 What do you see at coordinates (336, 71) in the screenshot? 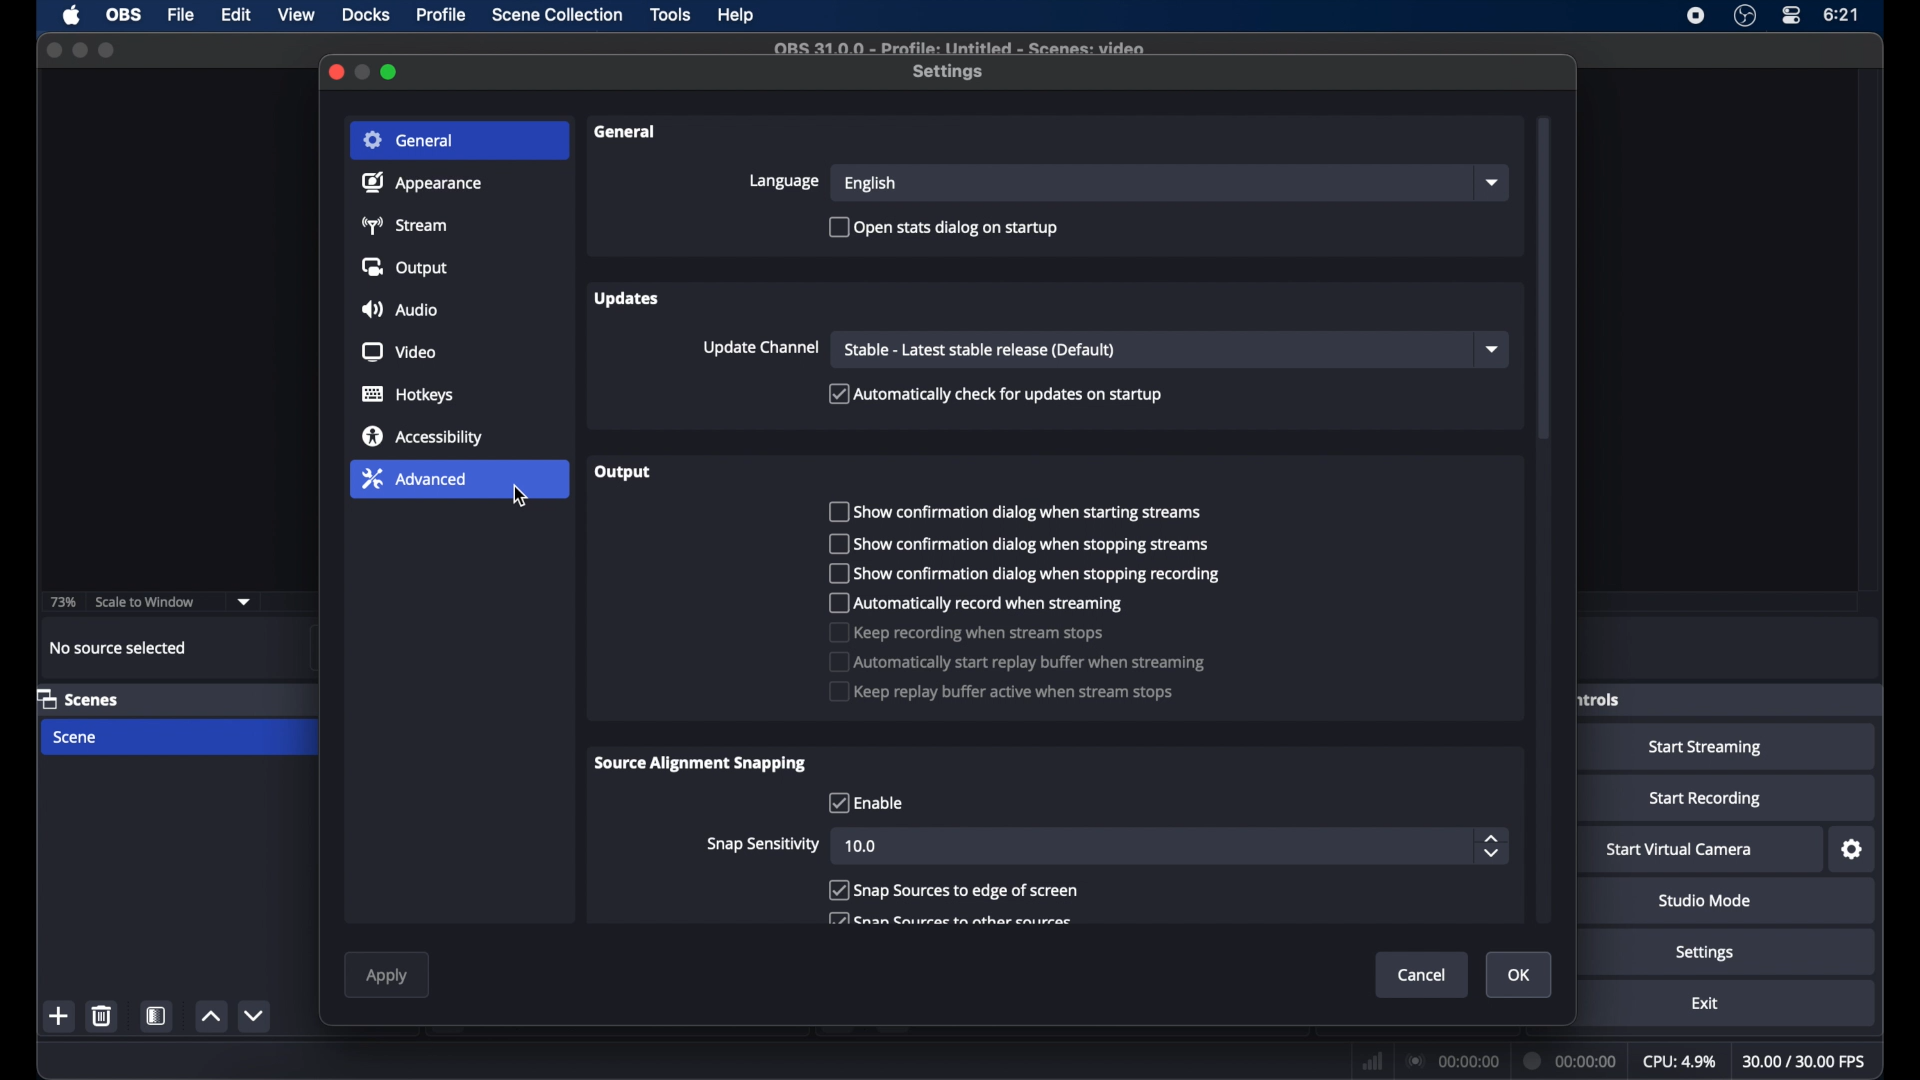
I see `close` at bounding box center [336, 71].